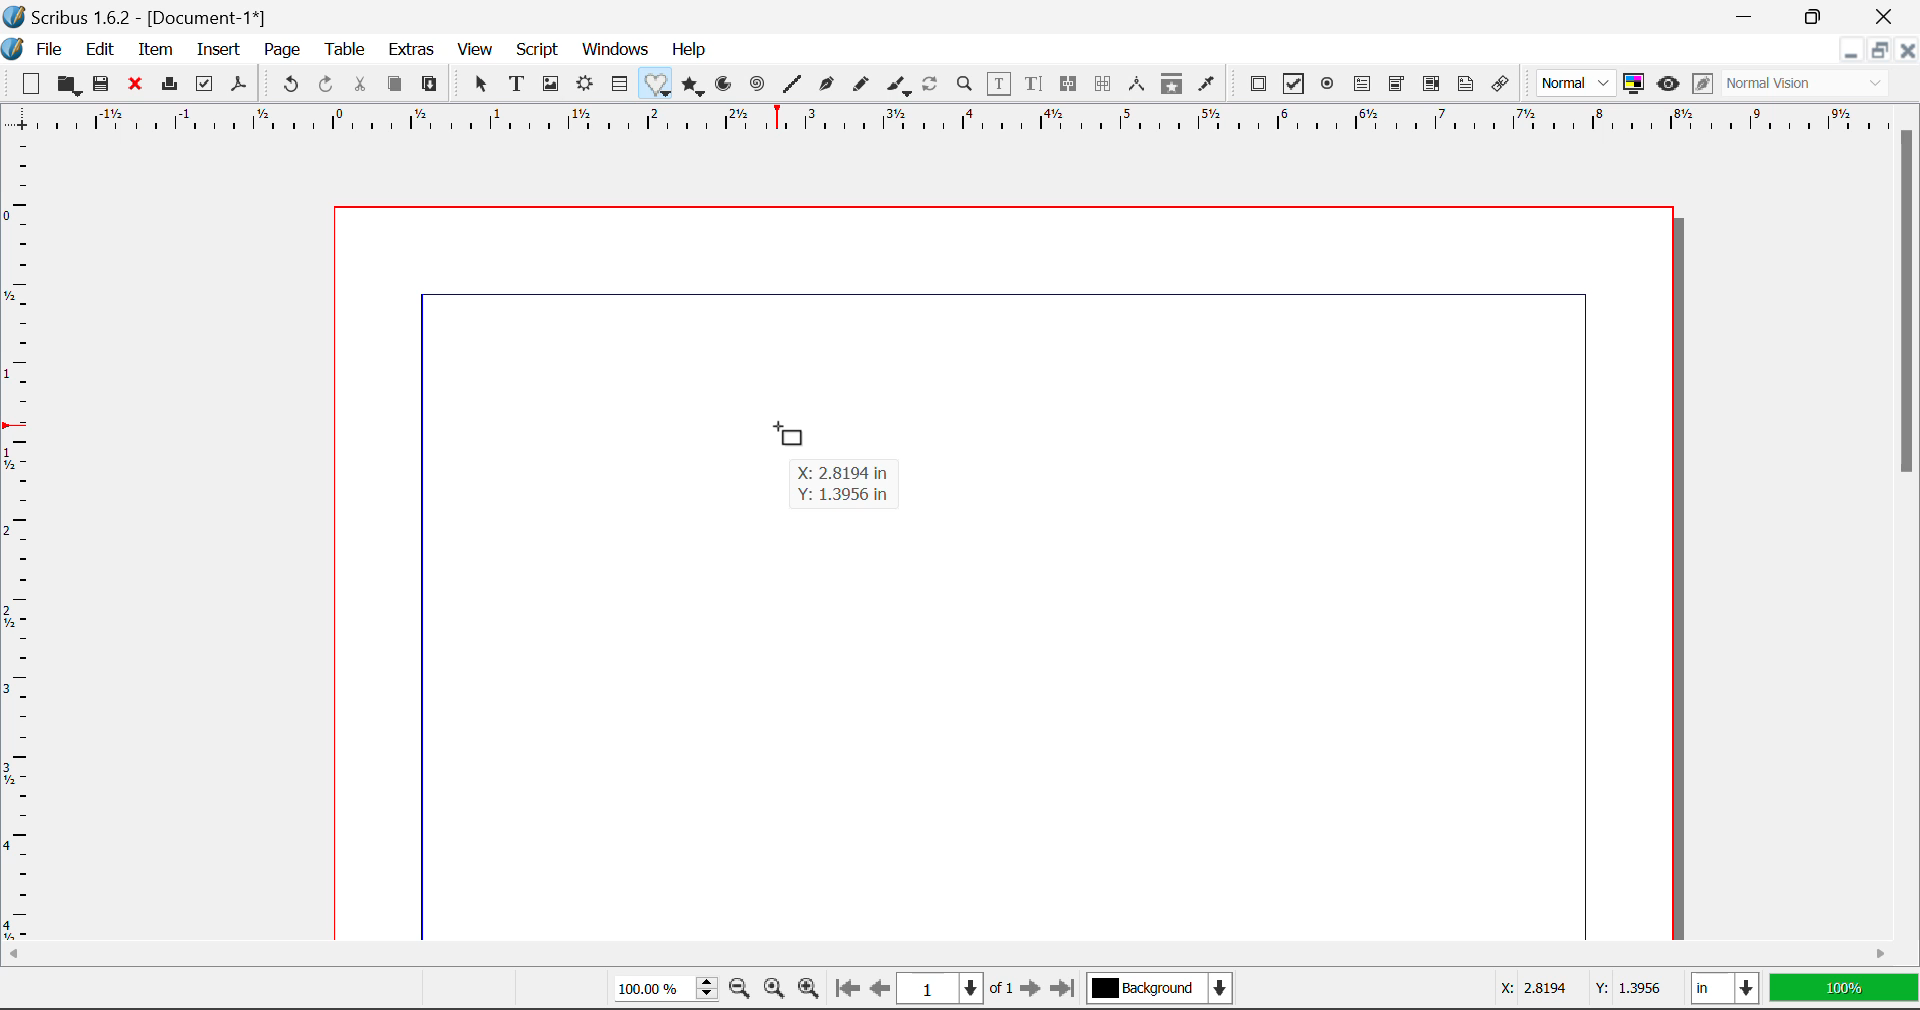  What do you see at coordinates (394, 85) in the screenshot?
I see `Copy` at bounding box center [394, 85].